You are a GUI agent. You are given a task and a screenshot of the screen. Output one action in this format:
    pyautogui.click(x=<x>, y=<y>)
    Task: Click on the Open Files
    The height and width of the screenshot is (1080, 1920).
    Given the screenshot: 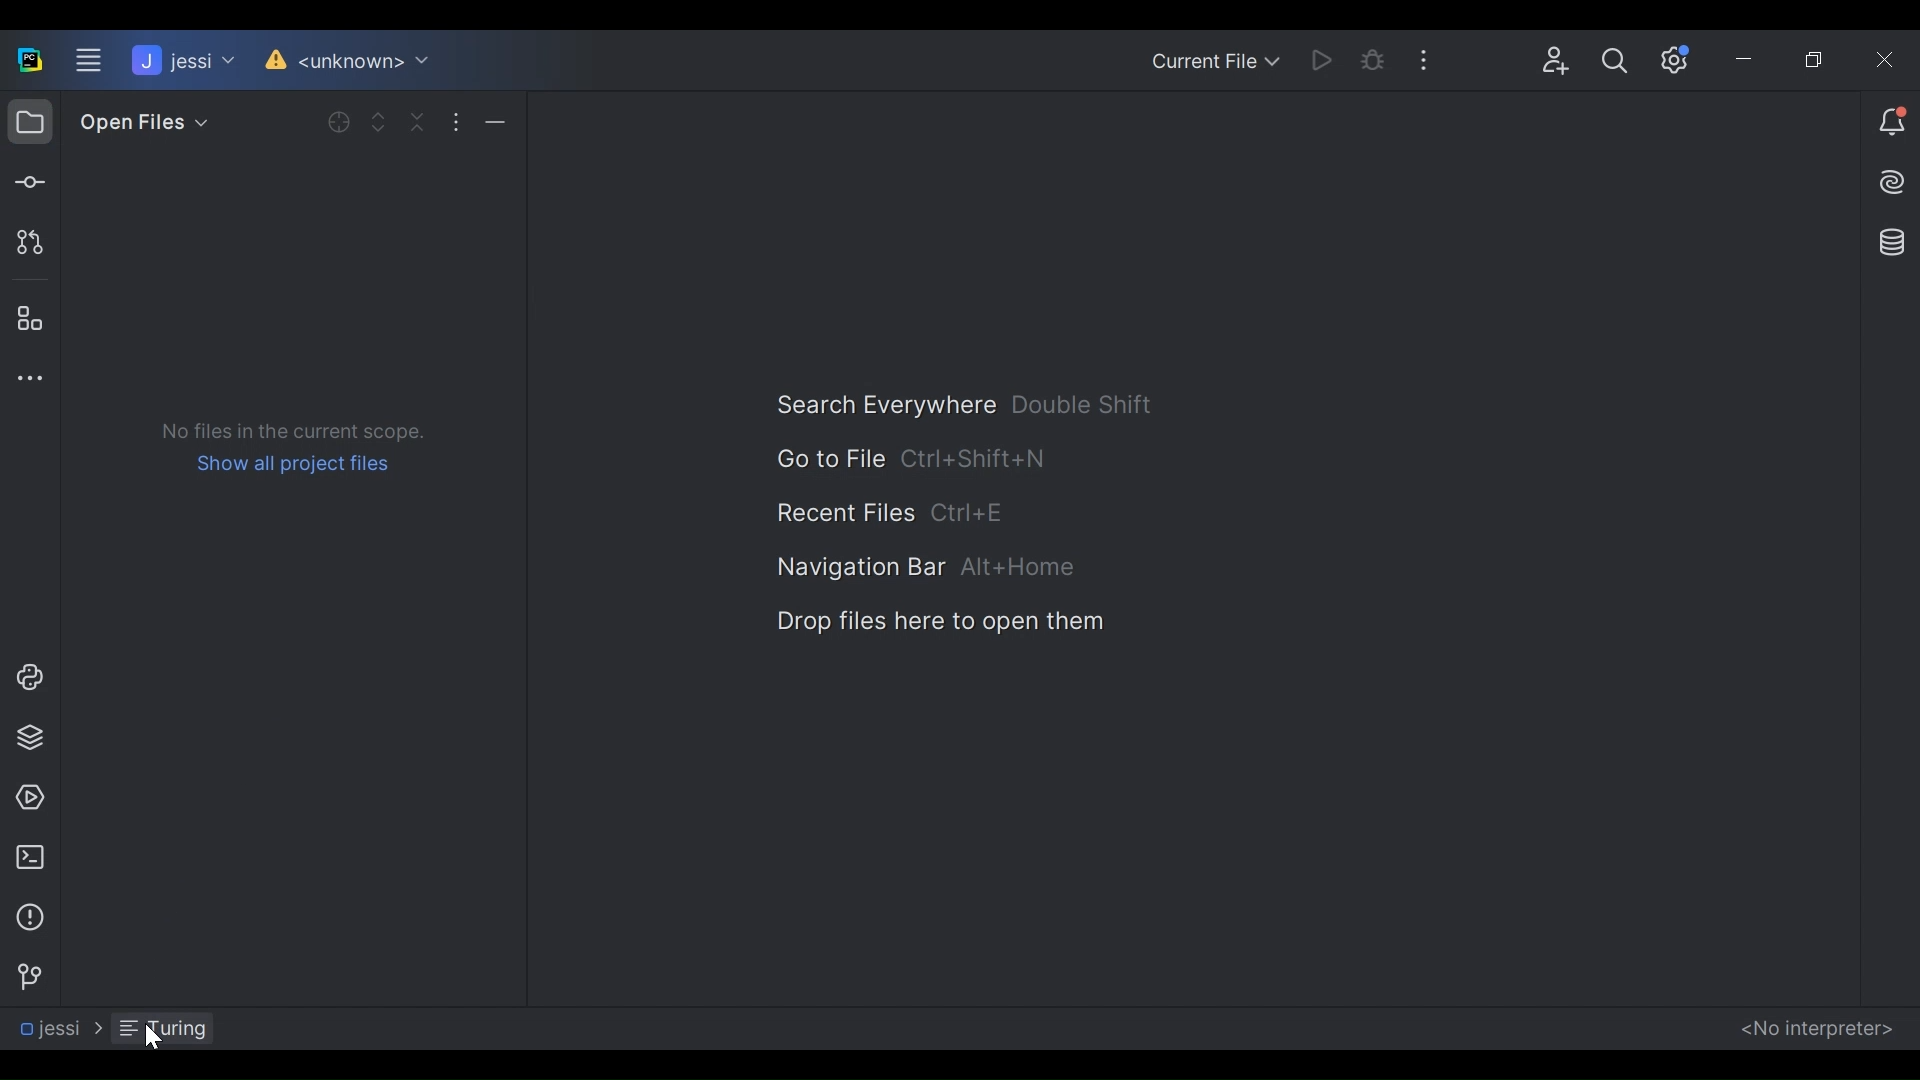 What is the action you would take?
    pyautogui.click(x=138, y=121)
    